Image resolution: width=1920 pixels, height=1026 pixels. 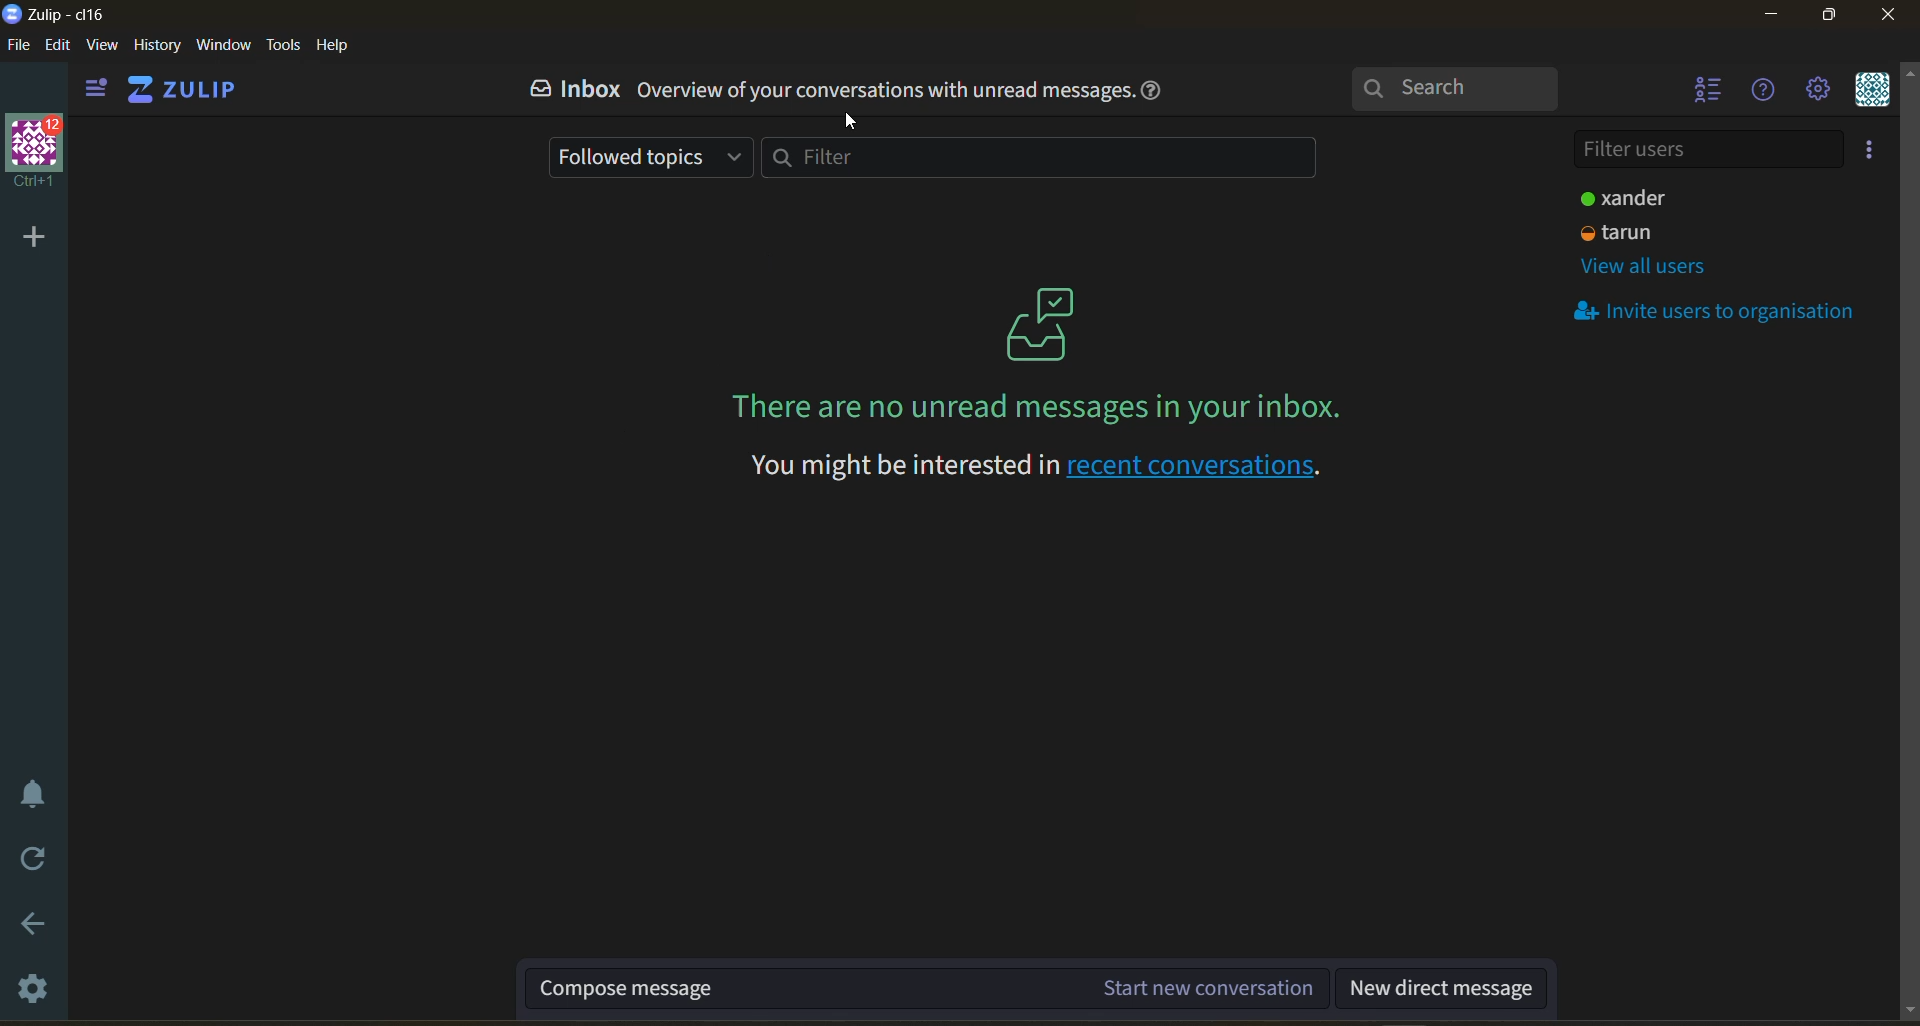 I want to click on compose message, so click(x=930, y=989).